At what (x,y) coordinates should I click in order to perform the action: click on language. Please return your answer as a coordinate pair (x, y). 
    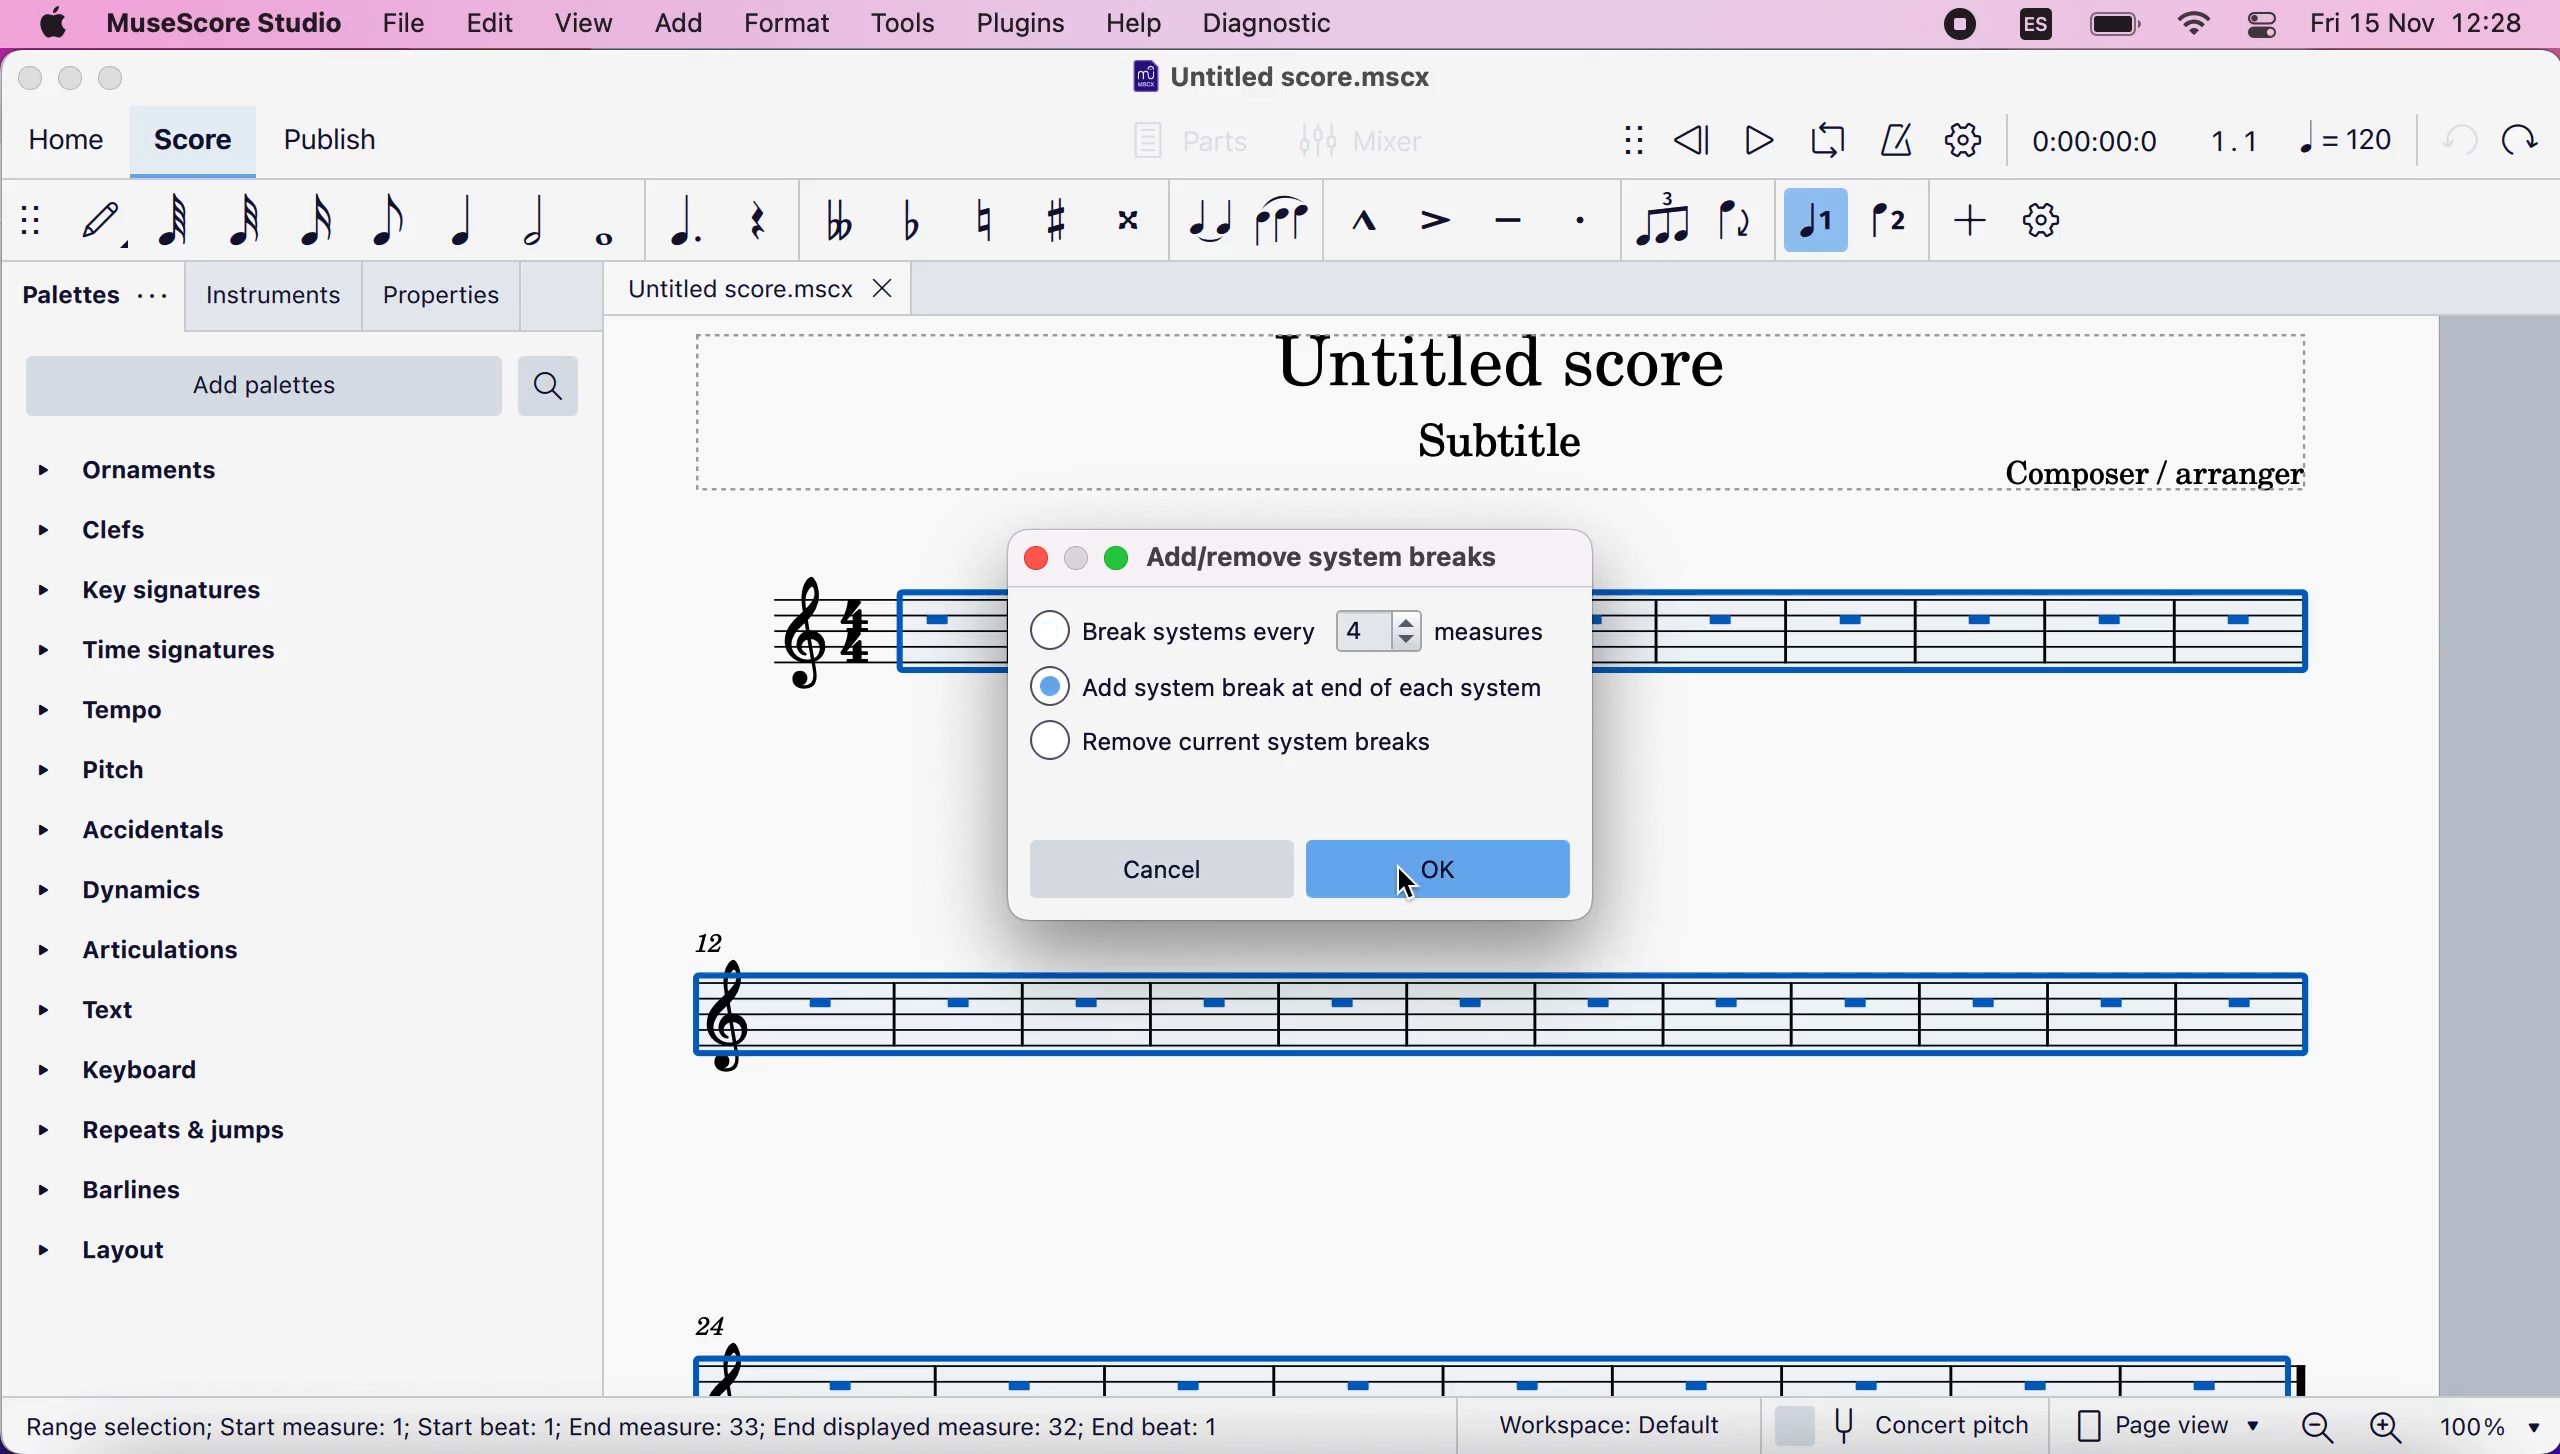
    Looking at the image, I should click on (2037, 30).